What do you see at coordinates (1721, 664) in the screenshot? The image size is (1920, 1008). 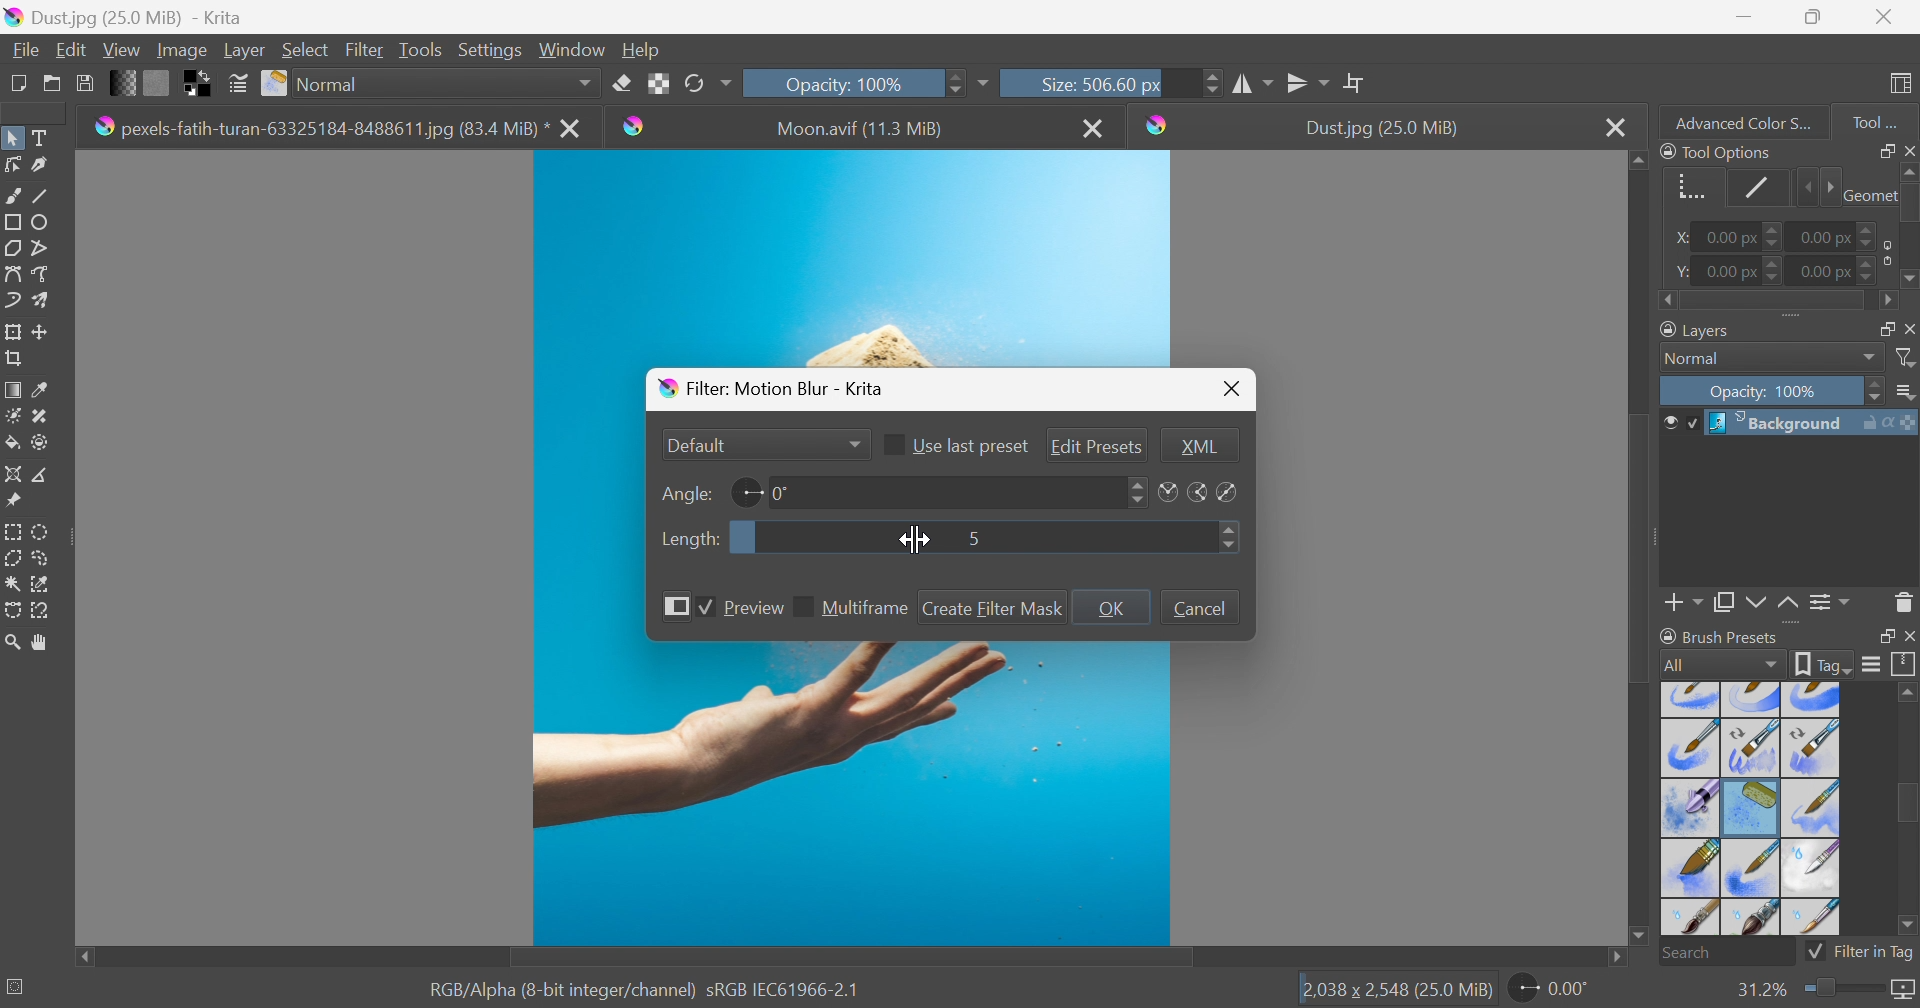 I see `All` at bounding box center [1721, 664].